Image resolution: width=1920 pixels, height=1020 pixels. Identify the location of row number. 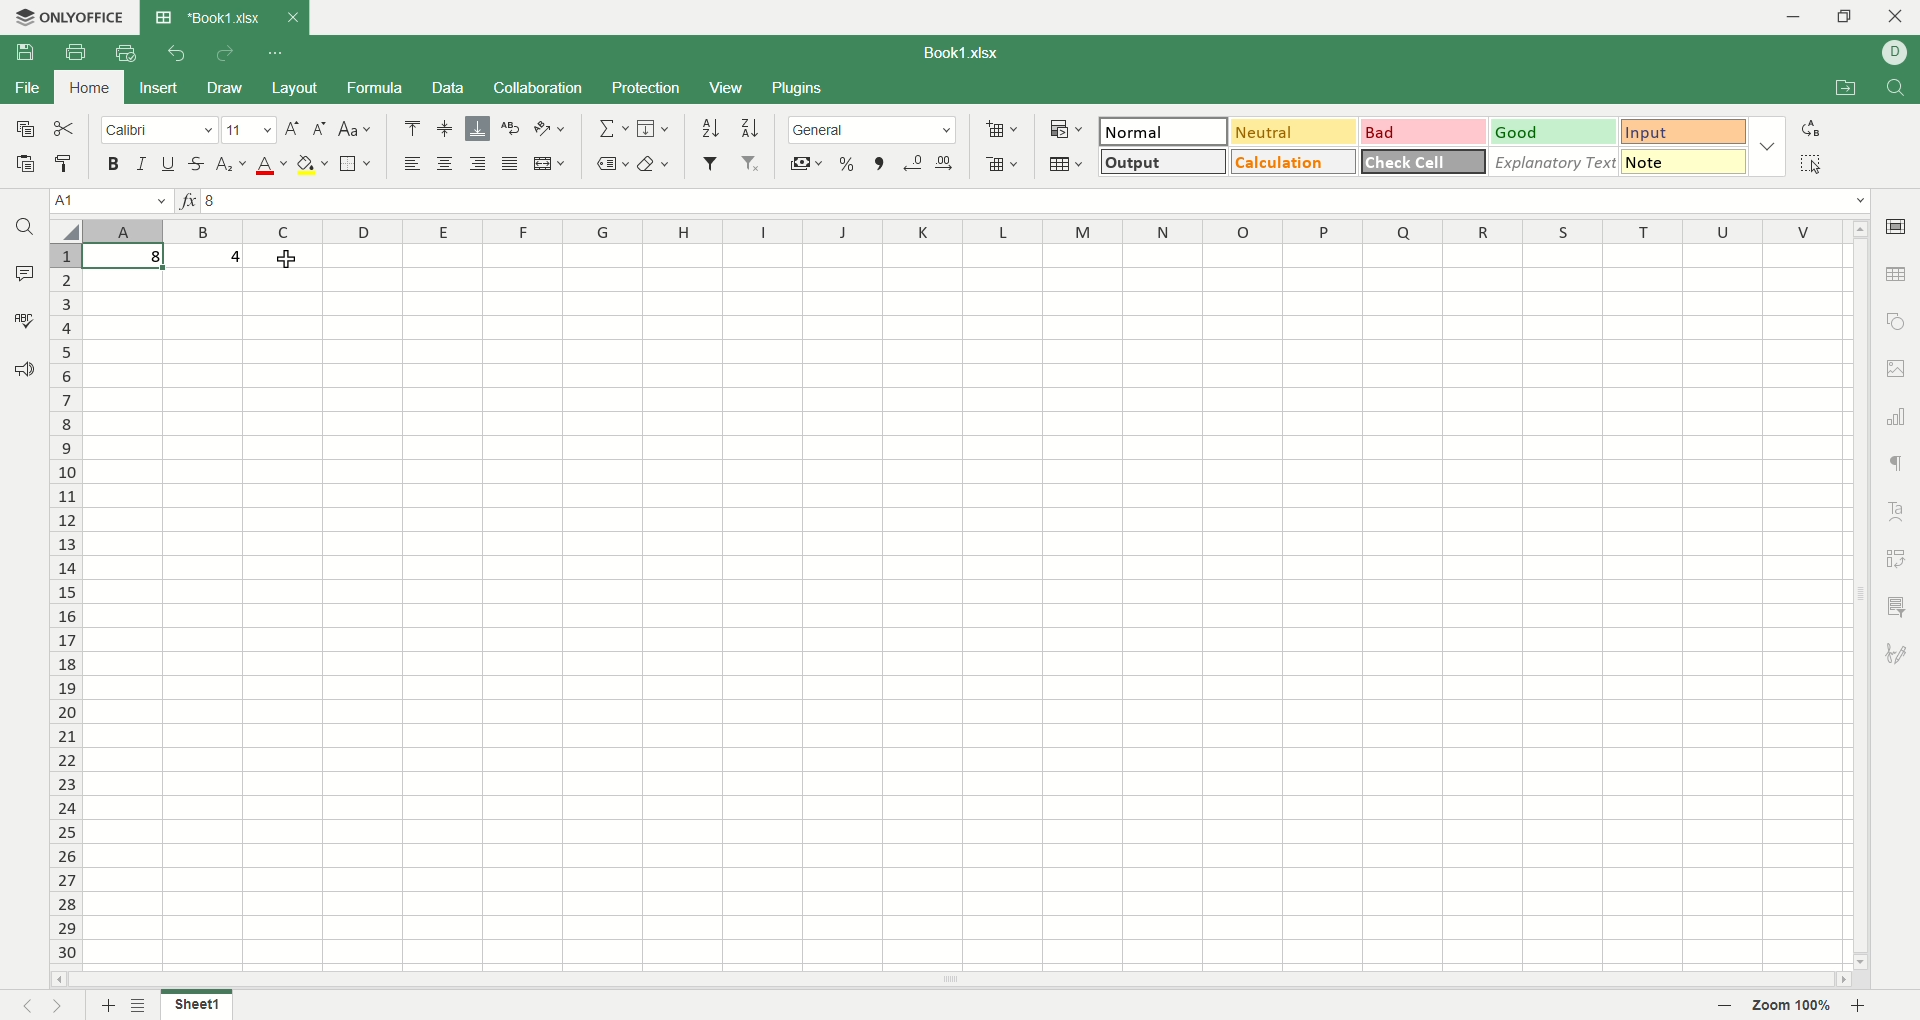
(67, 605).